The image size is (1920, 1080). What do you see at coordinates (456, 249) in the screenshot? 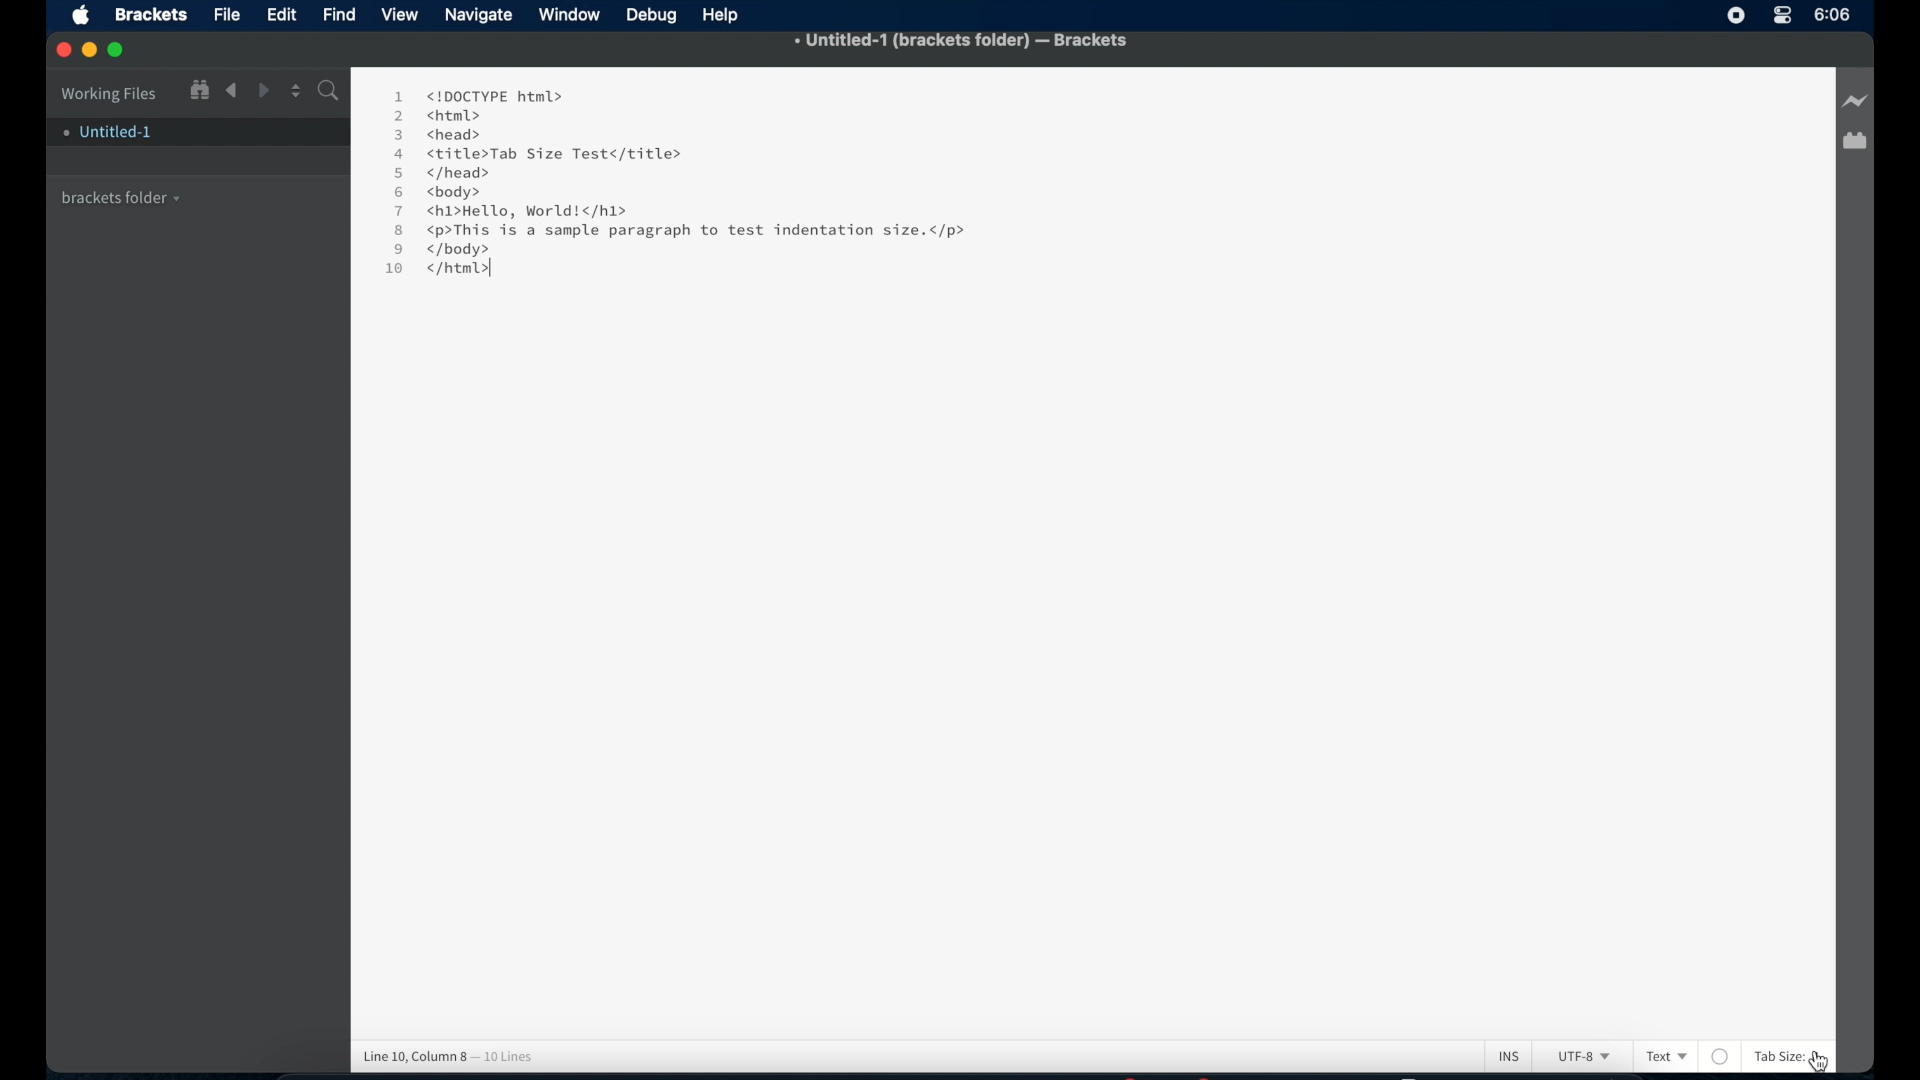
I see `9 </body>` at bounding box center [456, 249].